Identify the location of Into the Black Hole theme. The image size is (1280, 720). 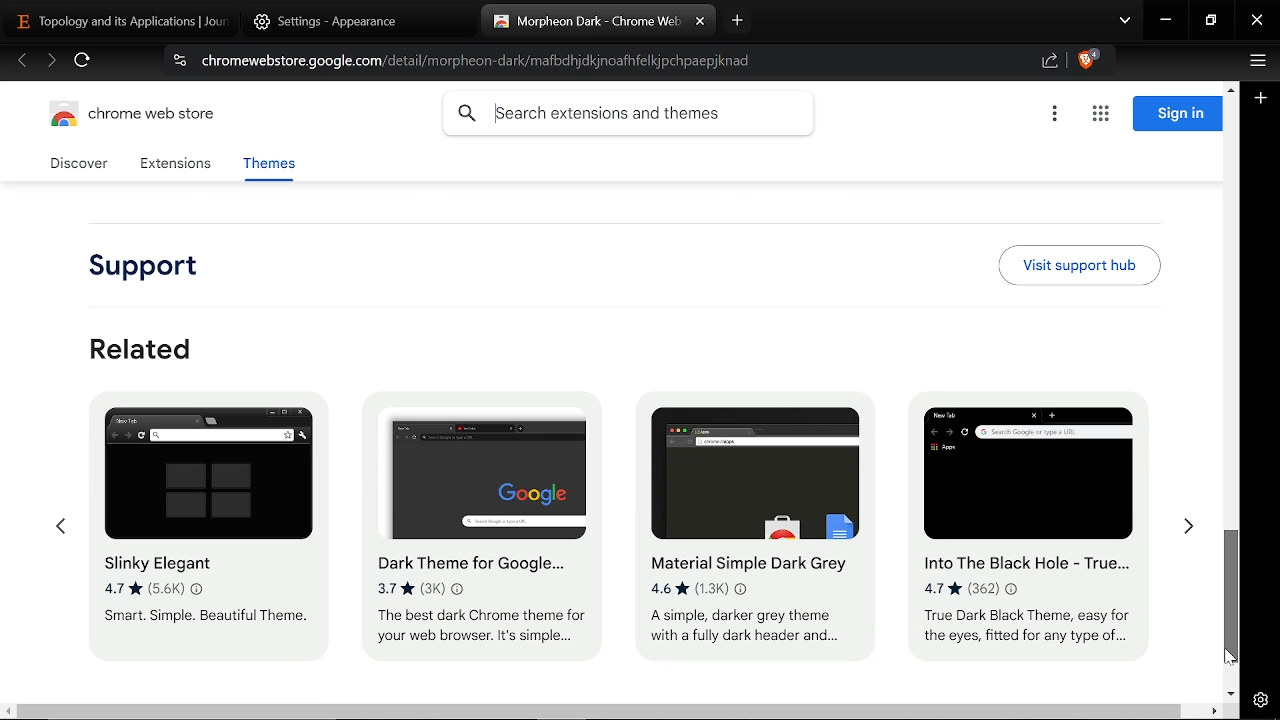
(1032, 526).